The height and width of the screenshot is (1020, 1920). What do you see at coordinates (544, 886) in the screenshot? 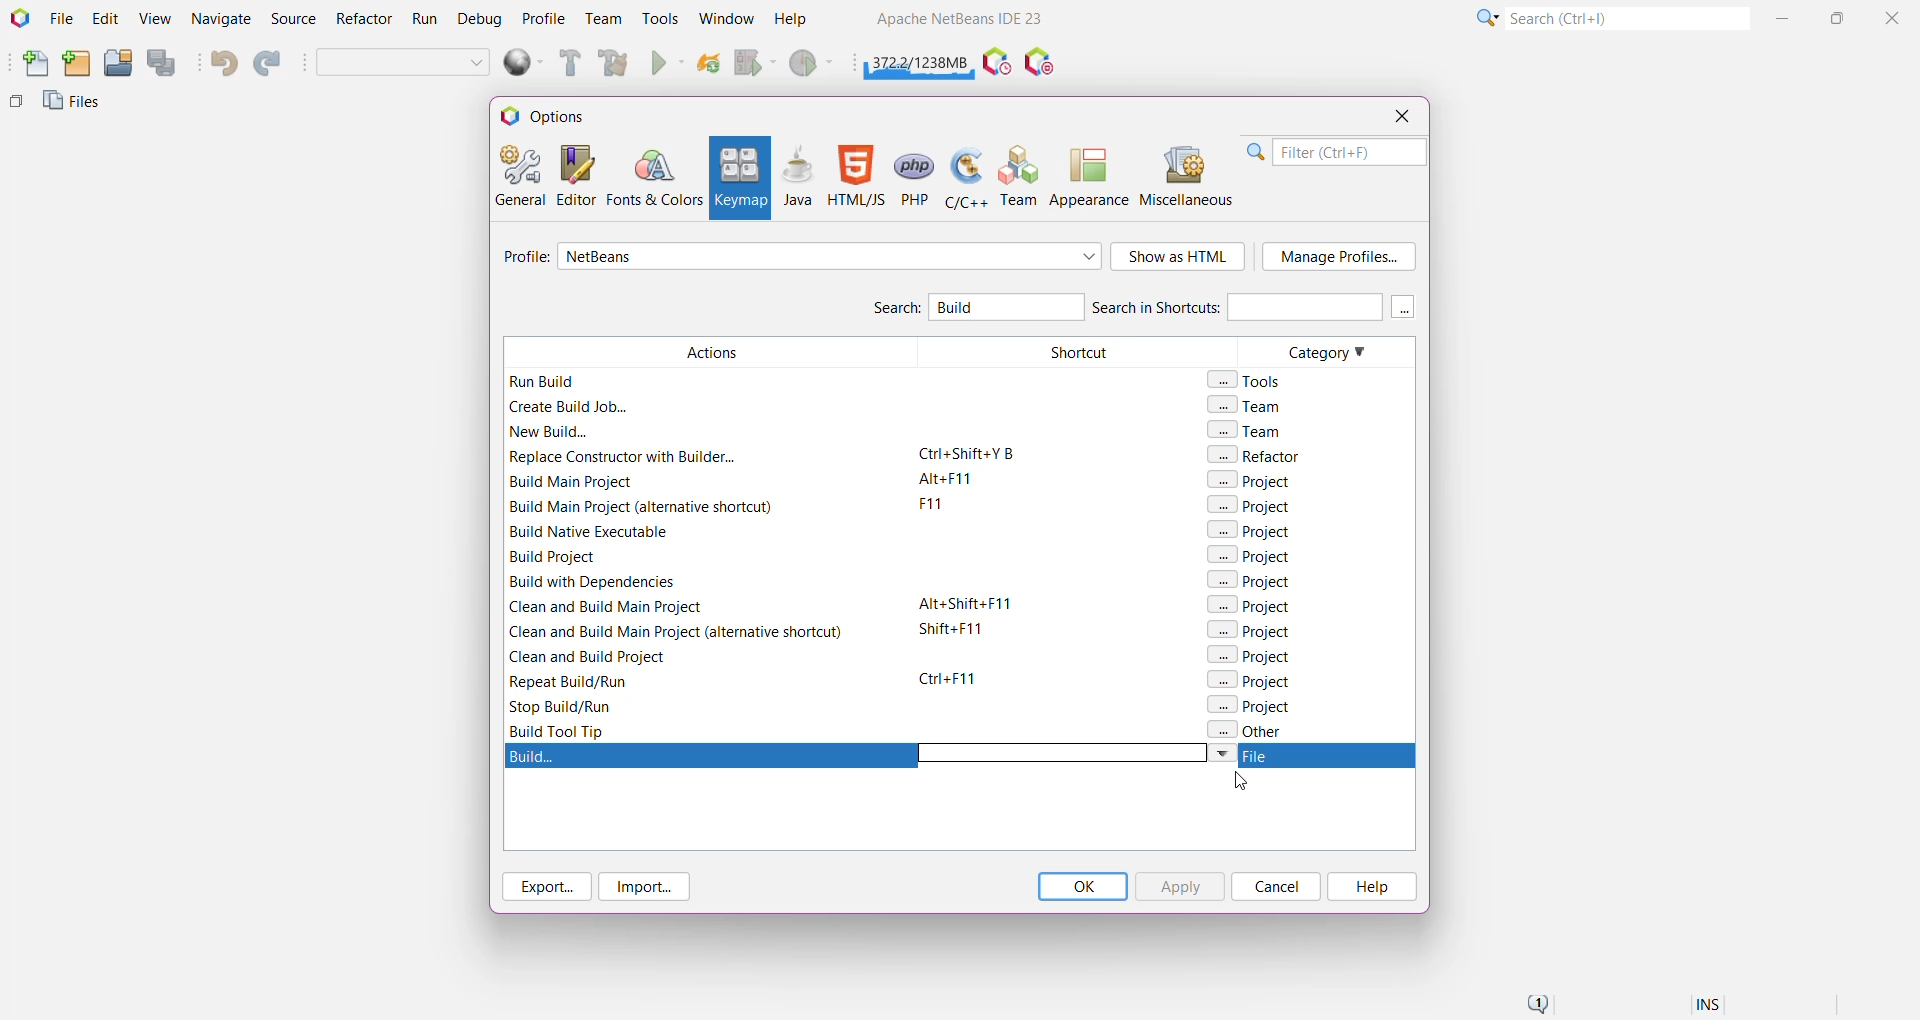
I see `Export` at bounding box center [544, 886].